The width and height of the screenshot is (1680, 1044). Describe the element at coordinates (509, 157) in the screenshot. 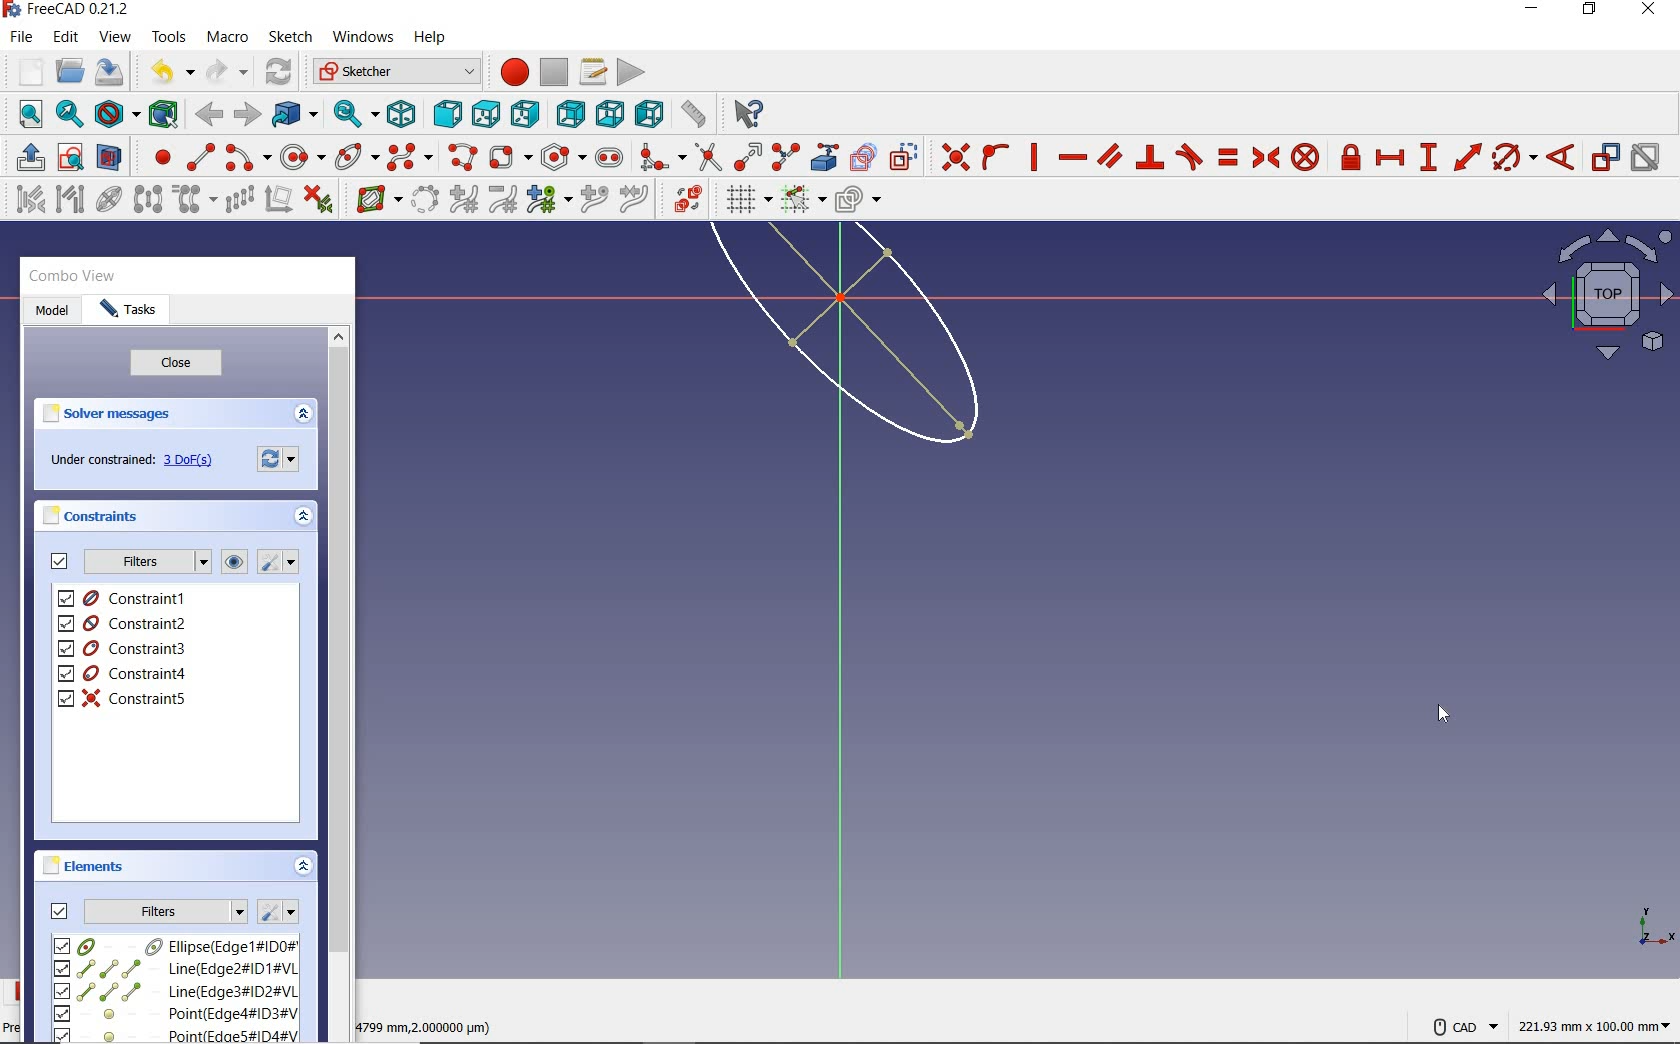

I see `create rectangle` at that location.